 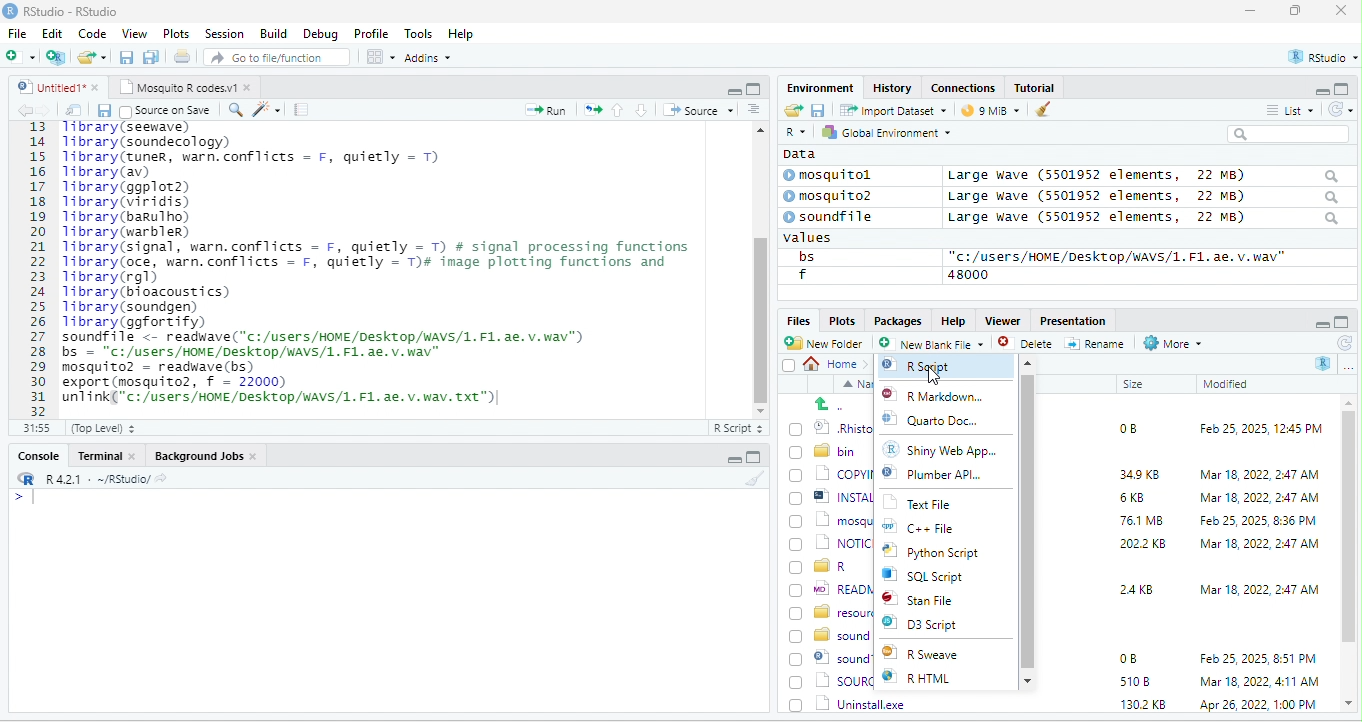 I want to click on Code, so click(x=93, y=33).